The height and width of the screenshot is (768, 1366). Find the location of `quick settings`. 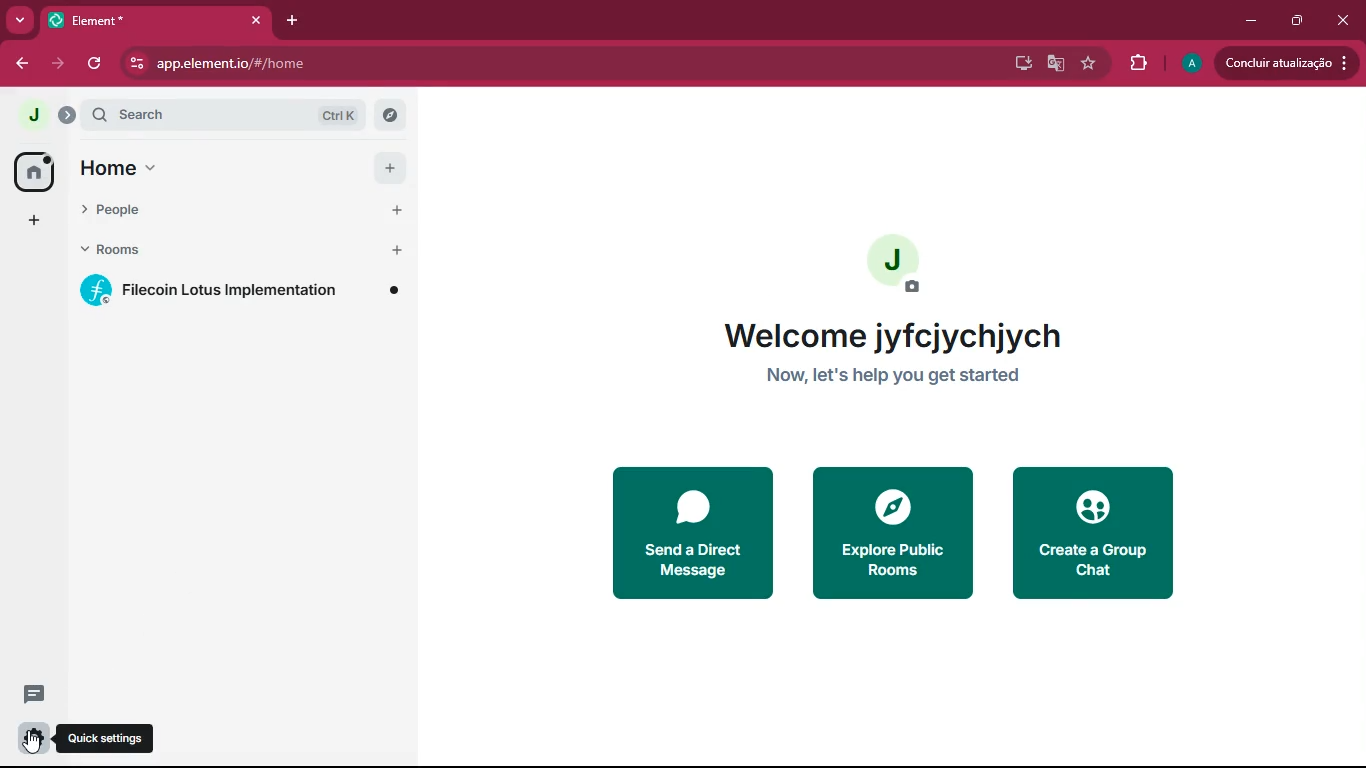

quick settings is located at coordinates (106, 738).